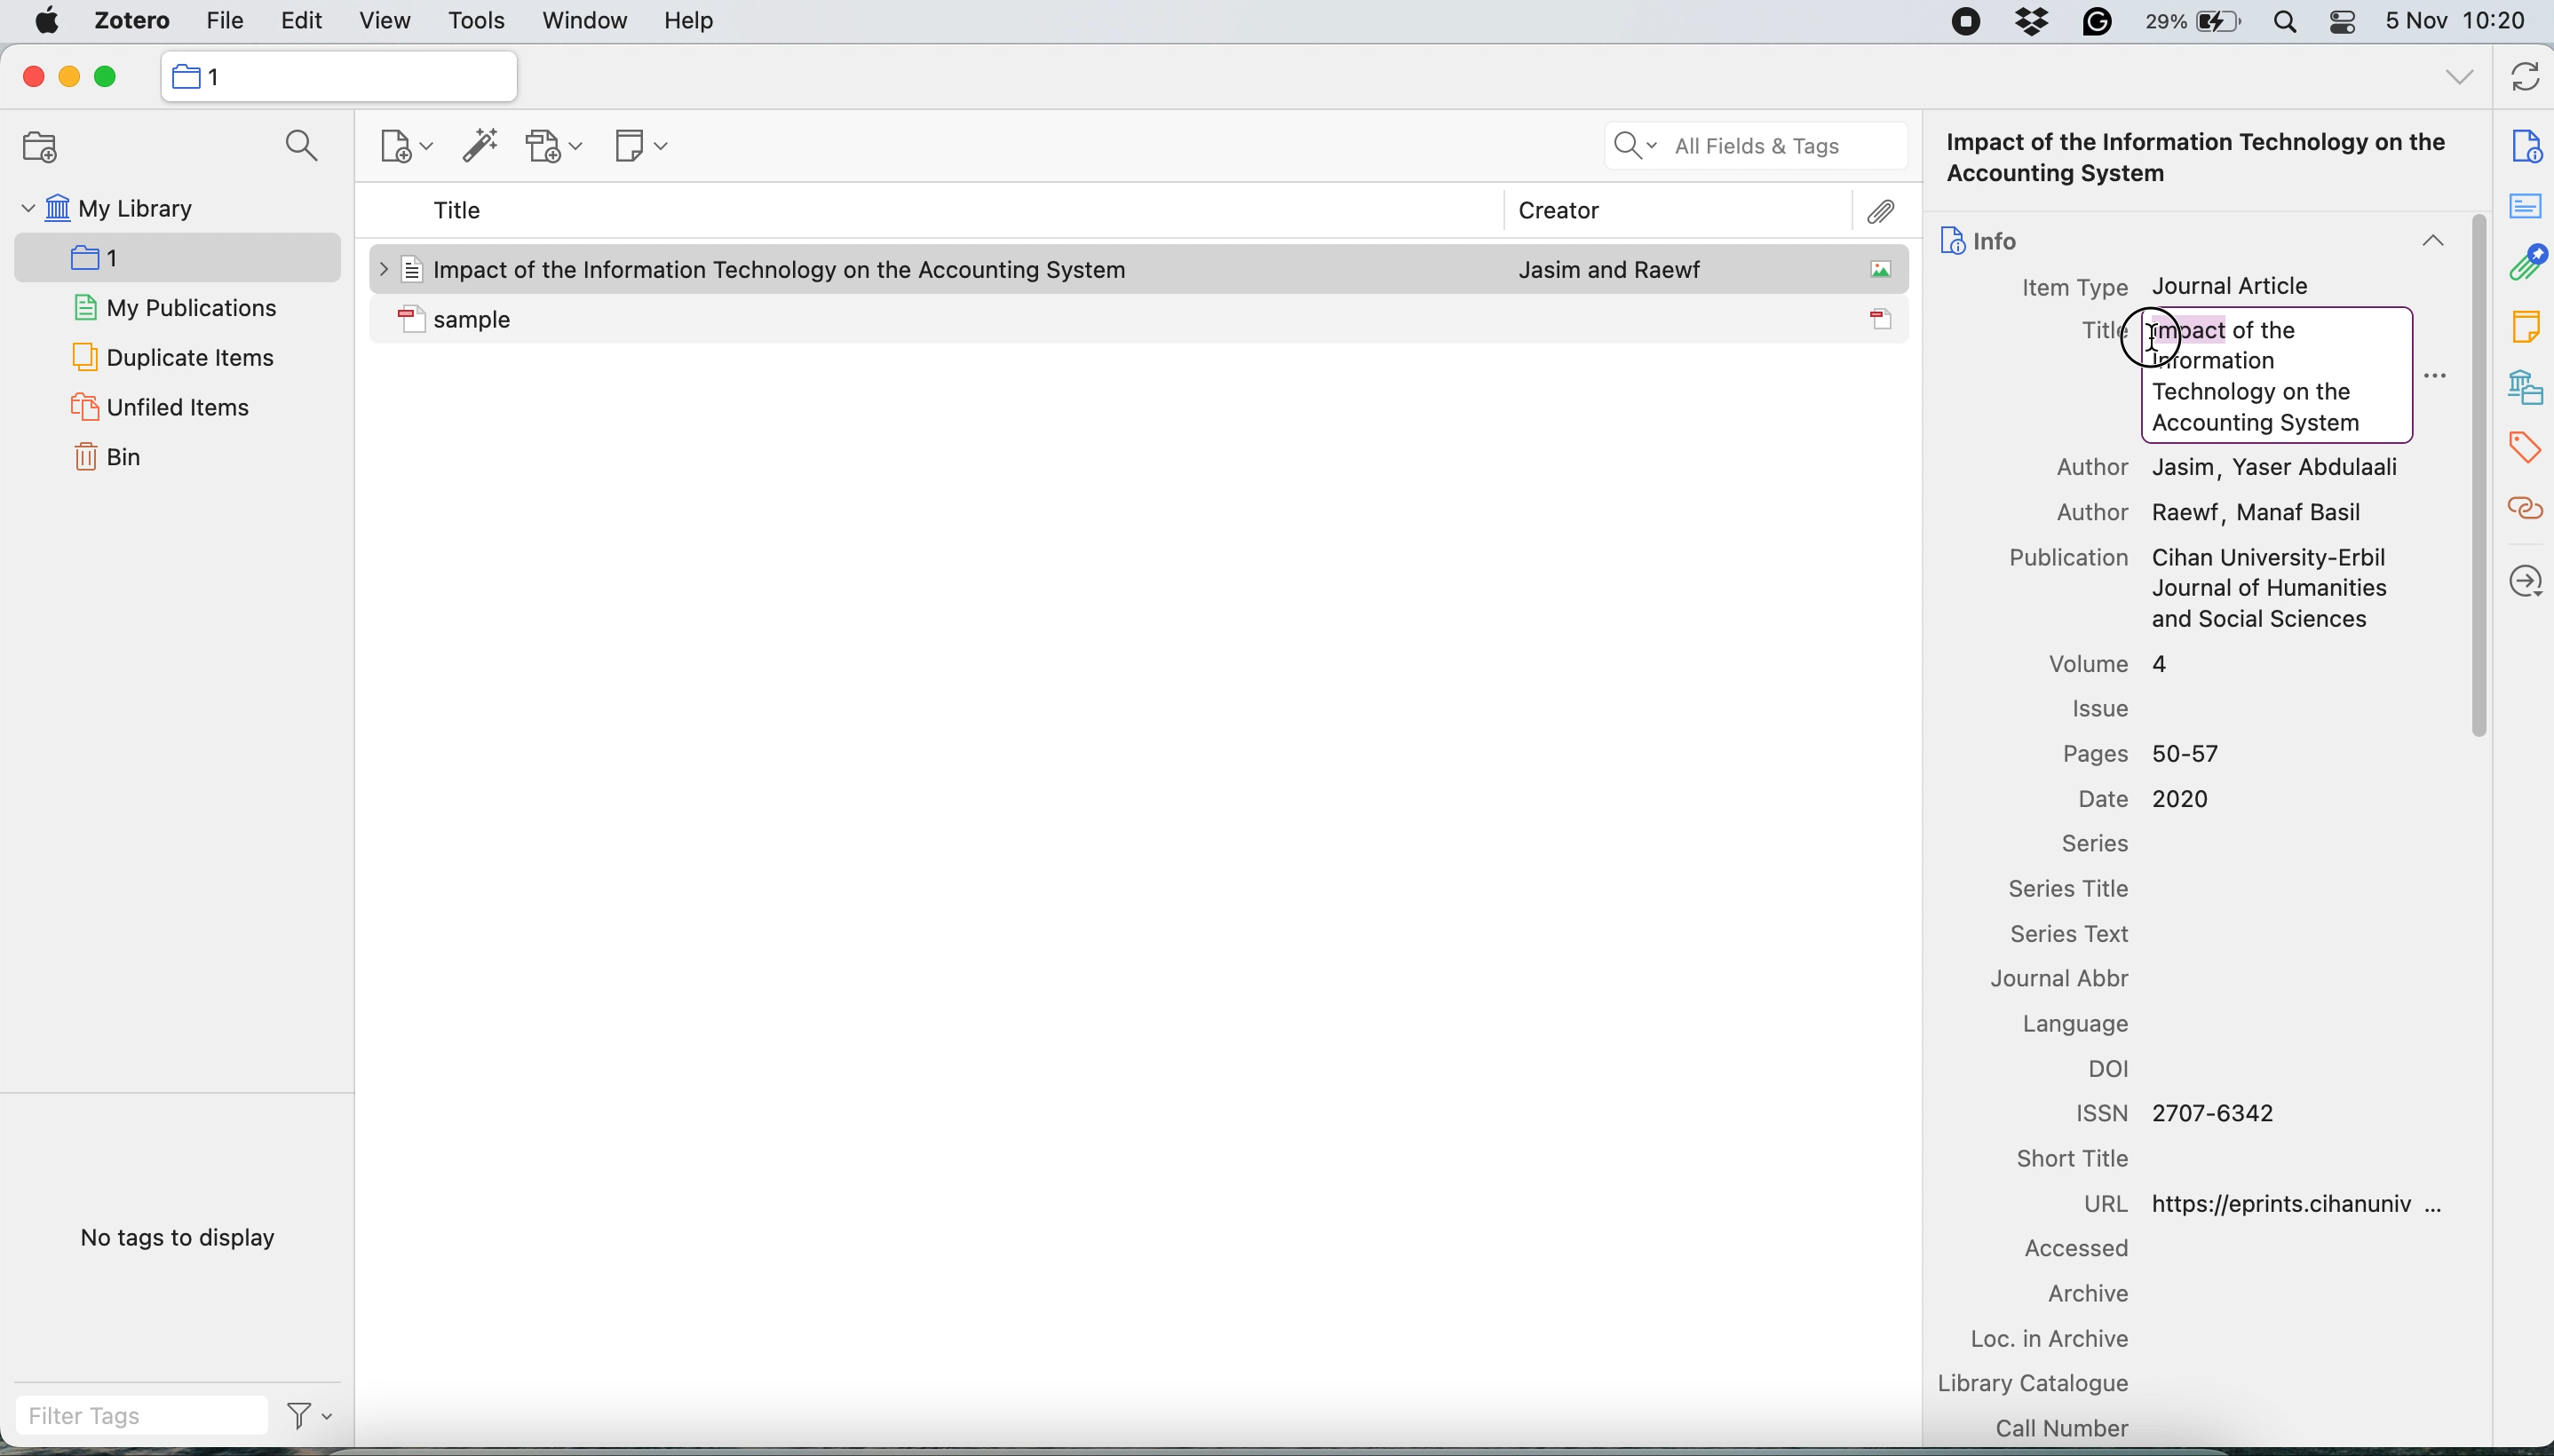 The height and width of the screenshot is (1456, 2554). Describe the element at coordinates (2457, 77) in the screenshot. I see `all tags` at that location.